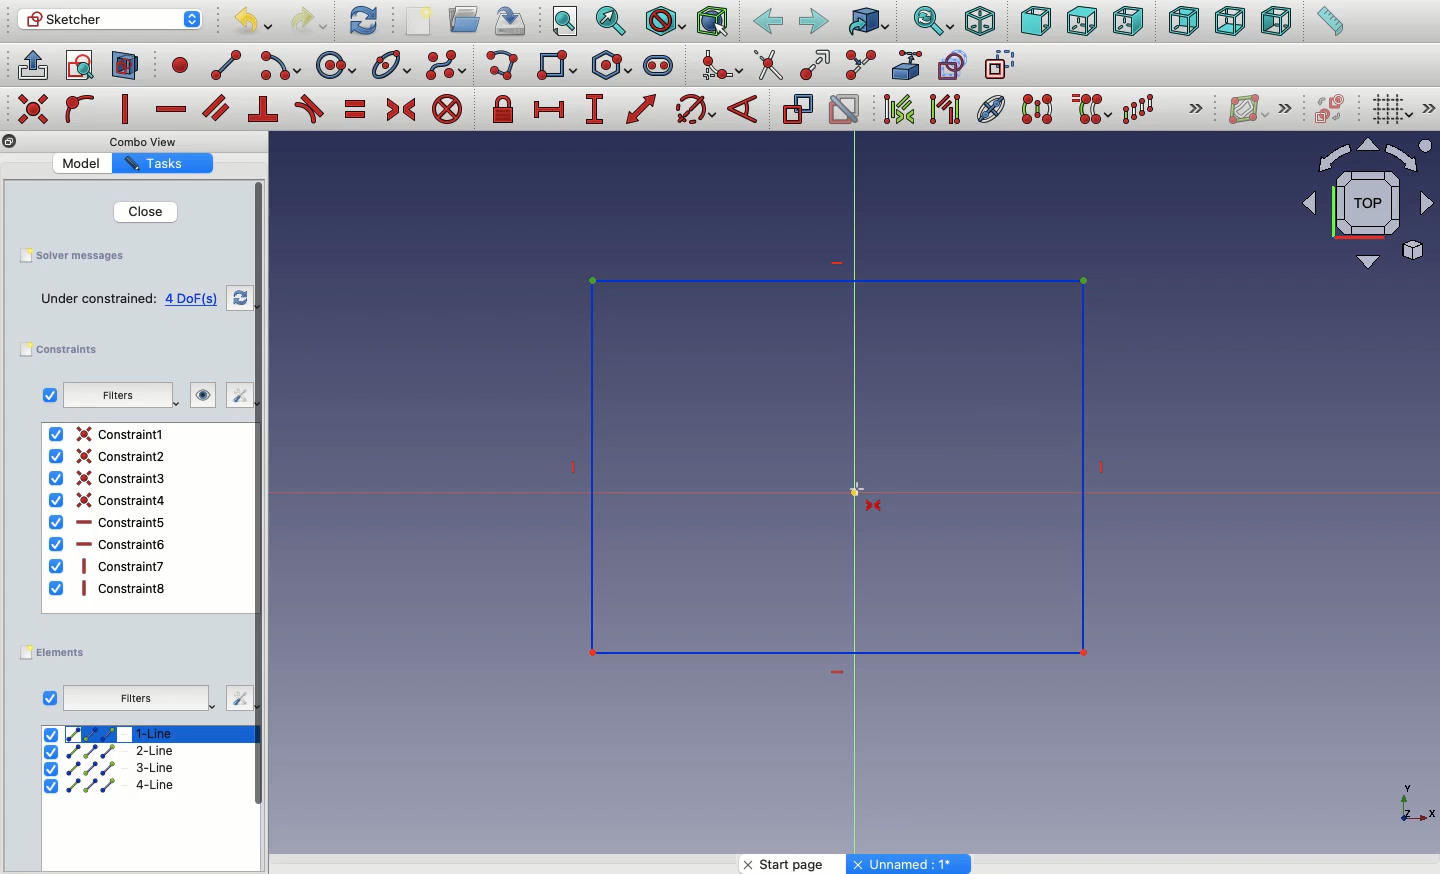 The height and width of the screenshot is (874, 1440). I want to click on Top, so click(1081, 22).